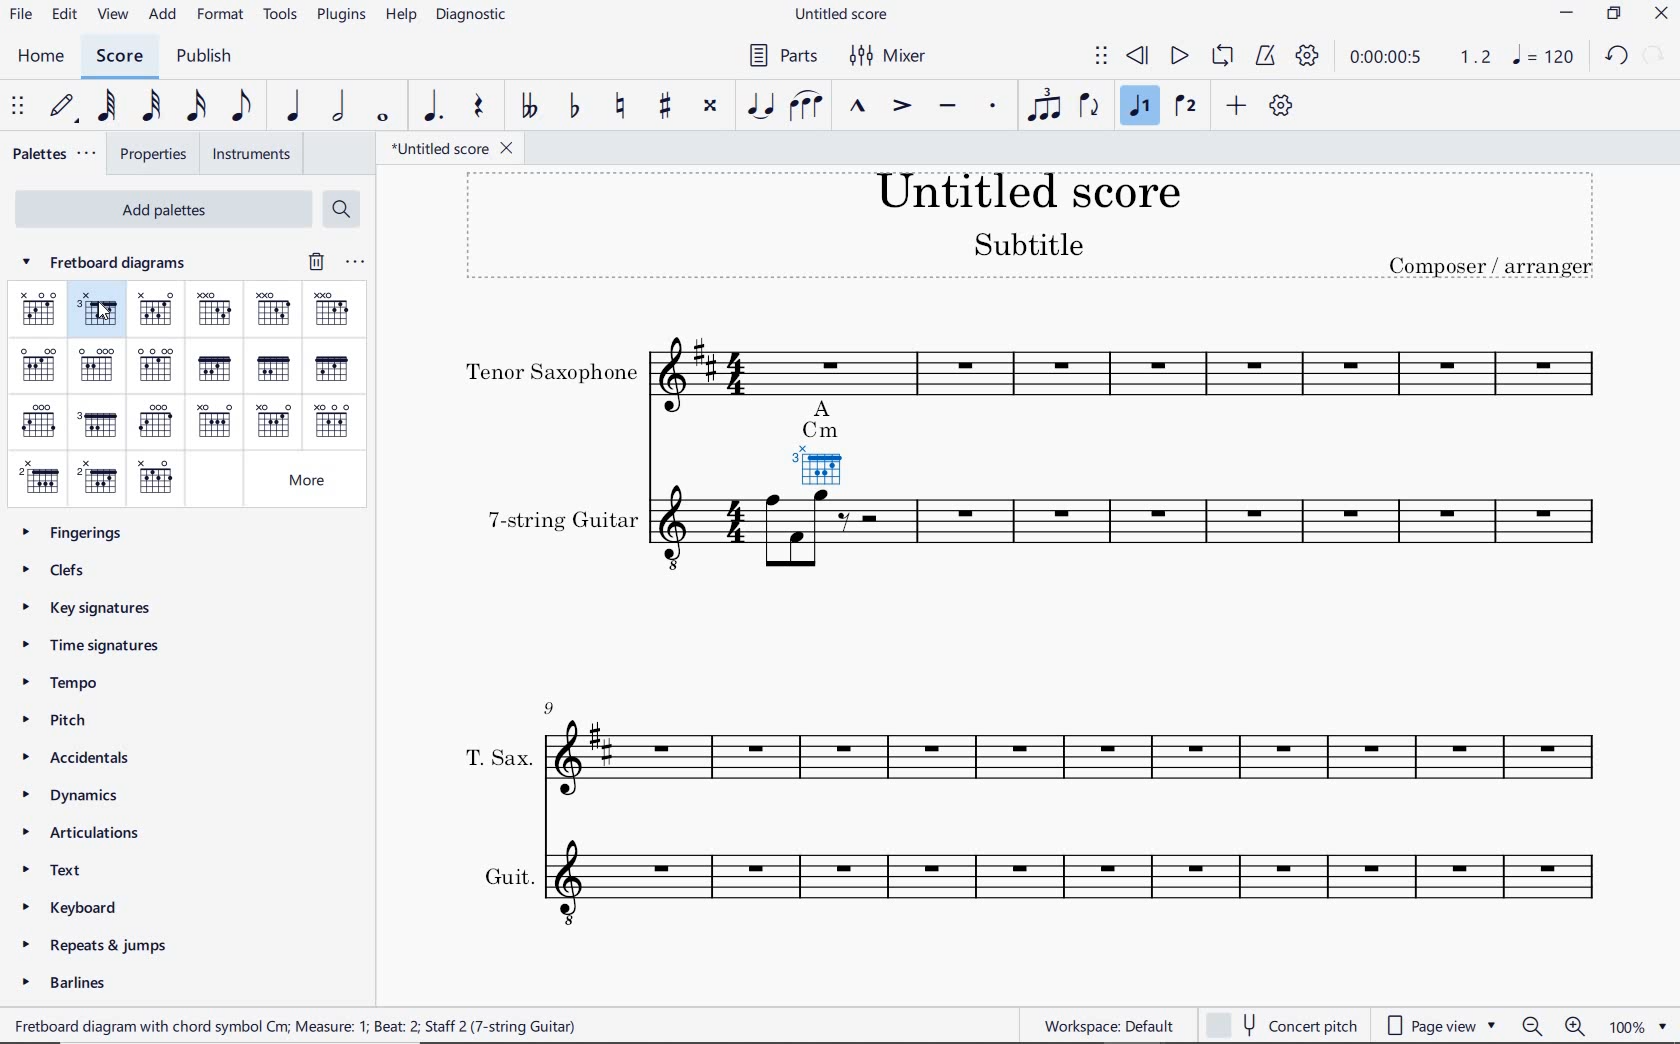 The width and height of the screenshot is (1680, 1044). I want to click on BARLINES, so click(71, 984).